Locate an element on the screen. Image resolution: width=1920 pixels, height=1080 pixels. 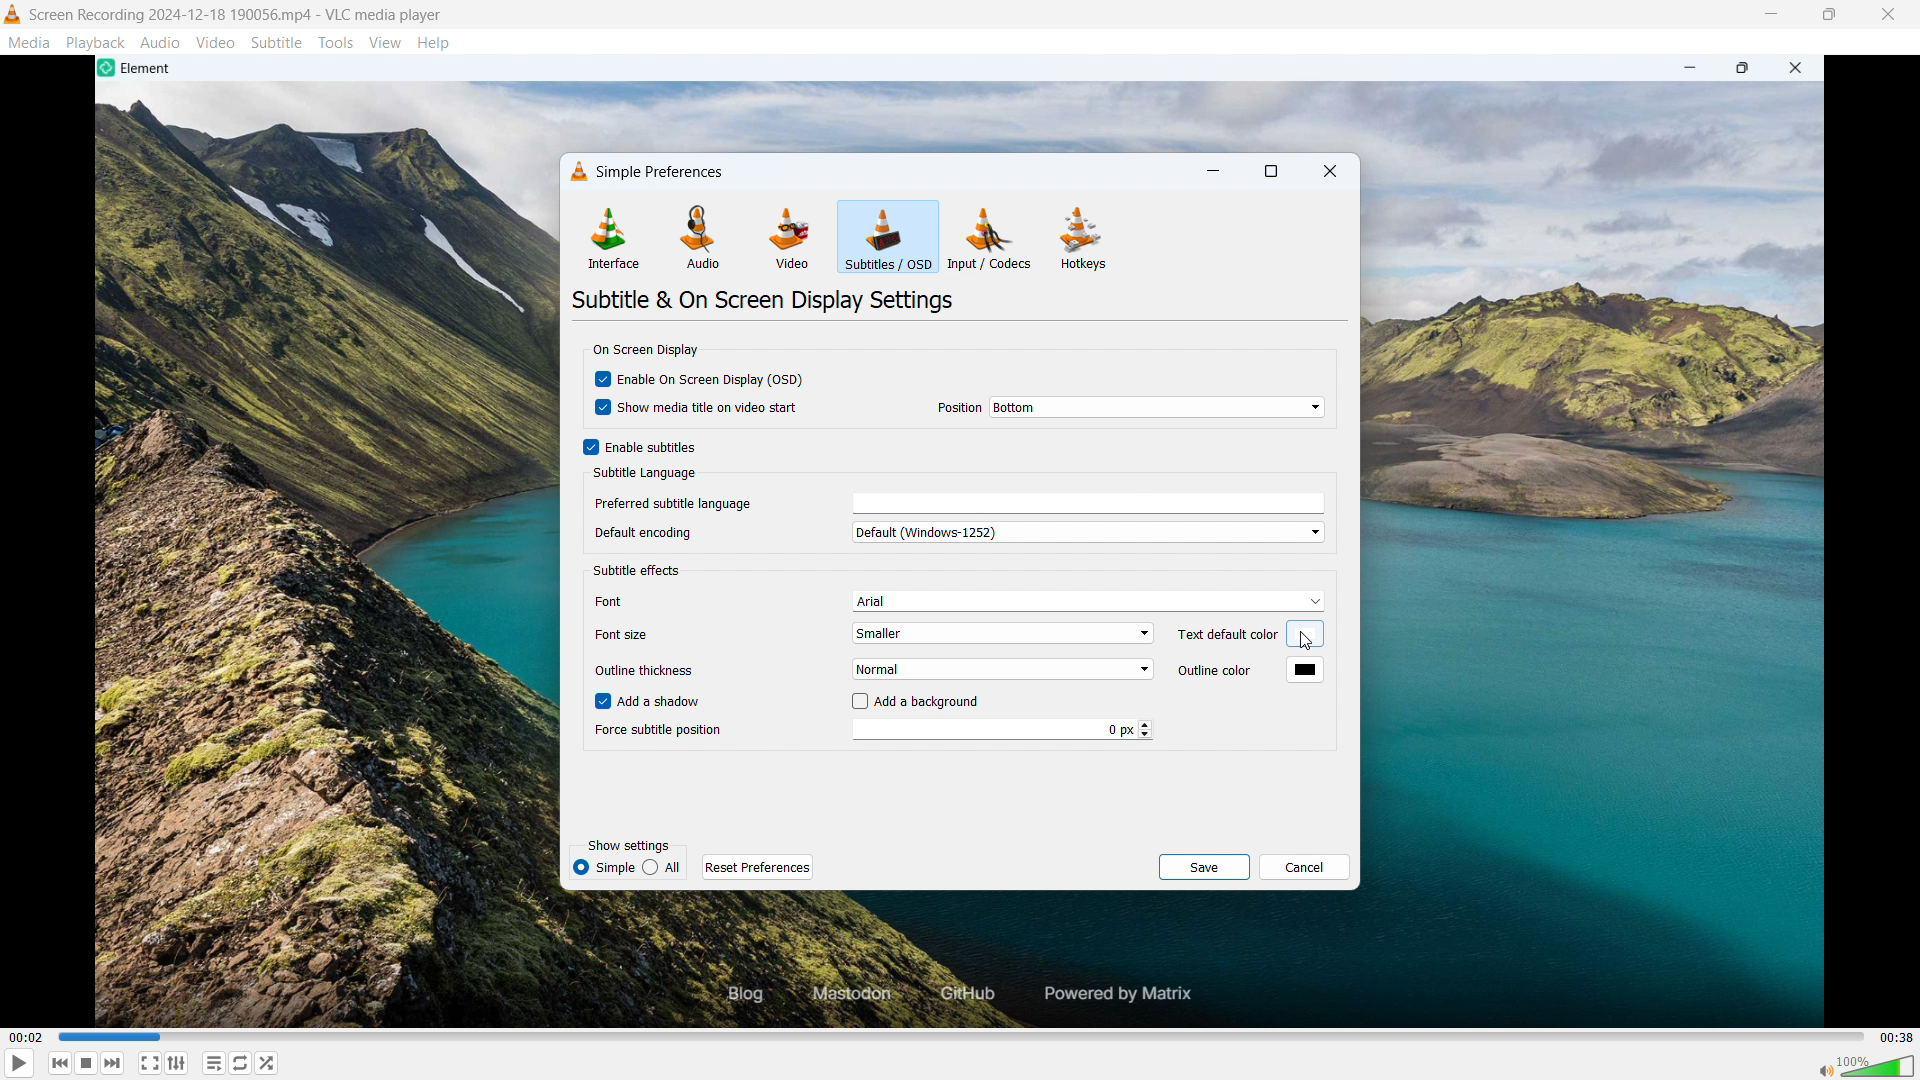
Enable on screen display  is located at coordinates (713, 379).